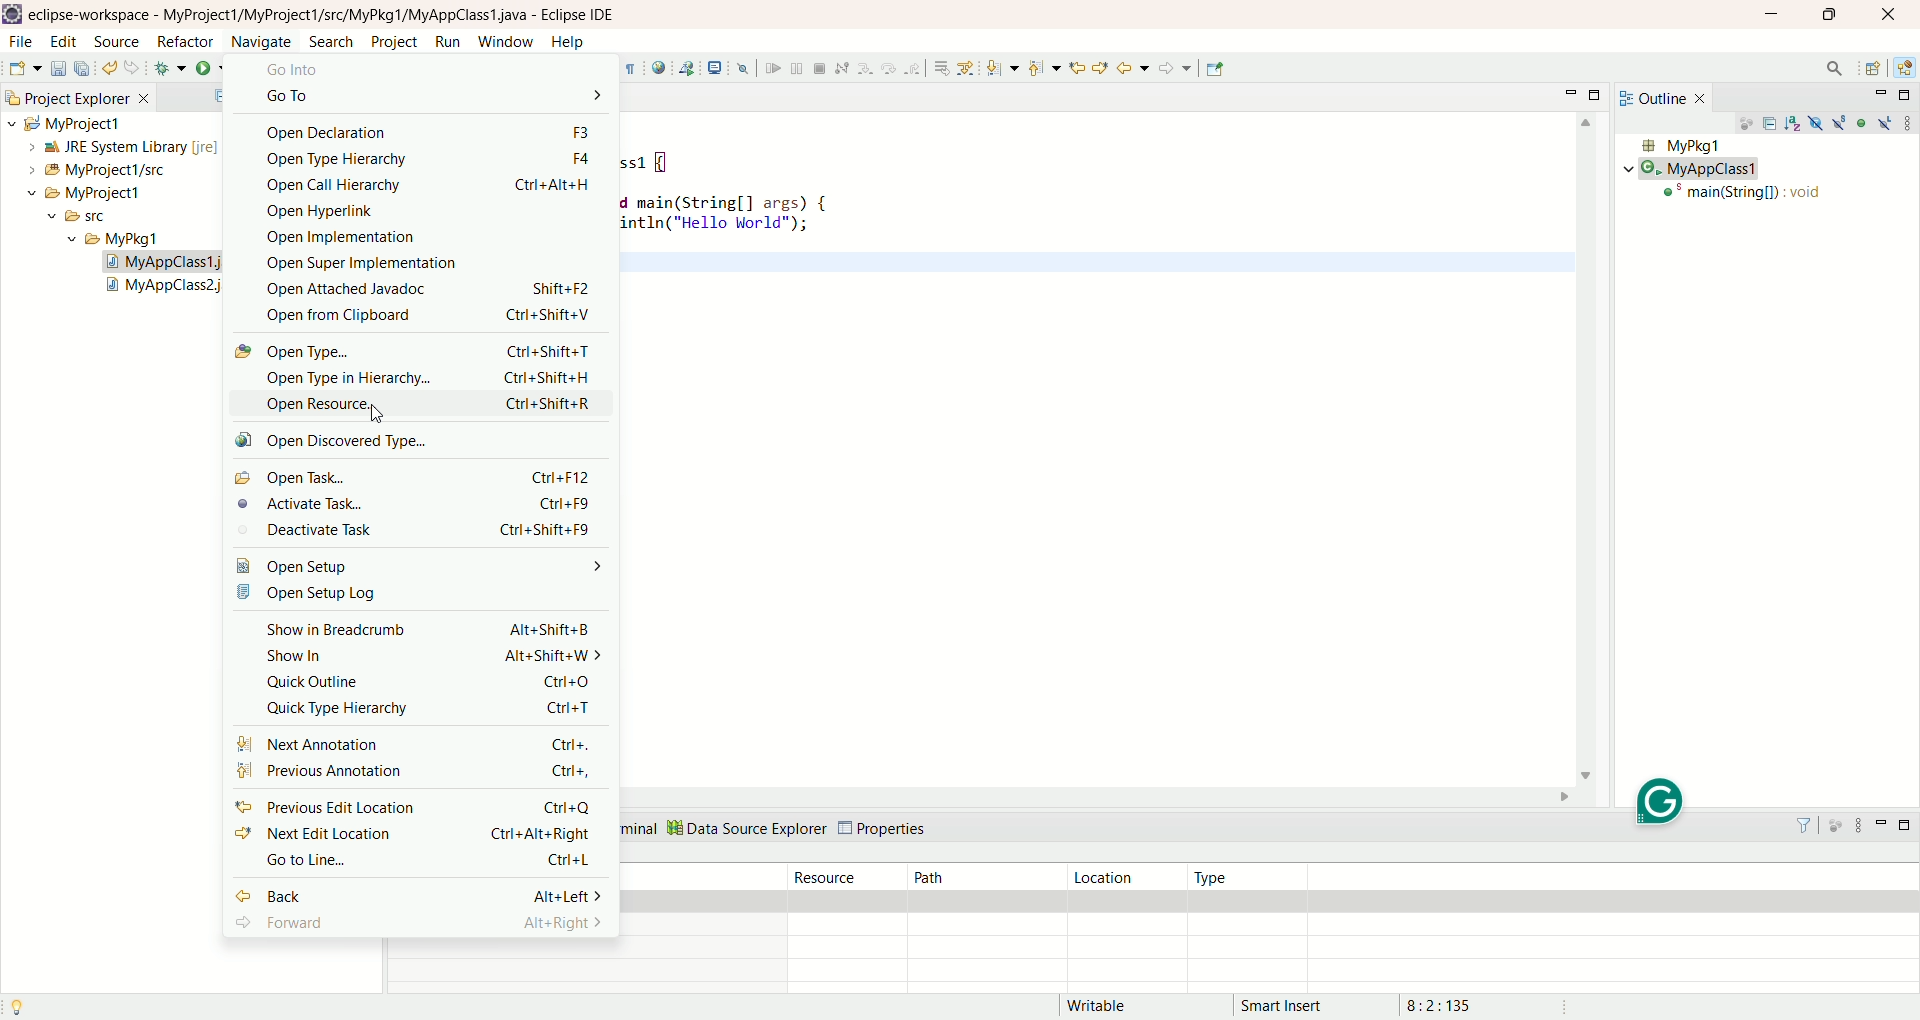 Image resolution: width=1920 pixels, height=1020 pixels. I want to click on quick type hierarchy, so click(425, 708).